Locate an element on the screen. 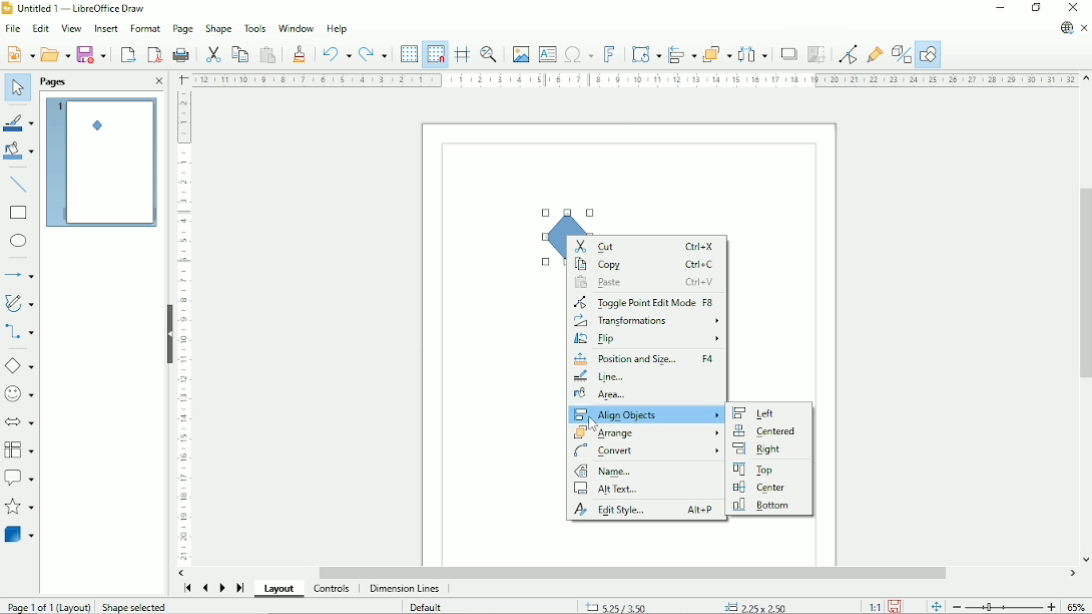 This screenshot has width=1092, height=614. Arrange is located at coordinates (645, 432).